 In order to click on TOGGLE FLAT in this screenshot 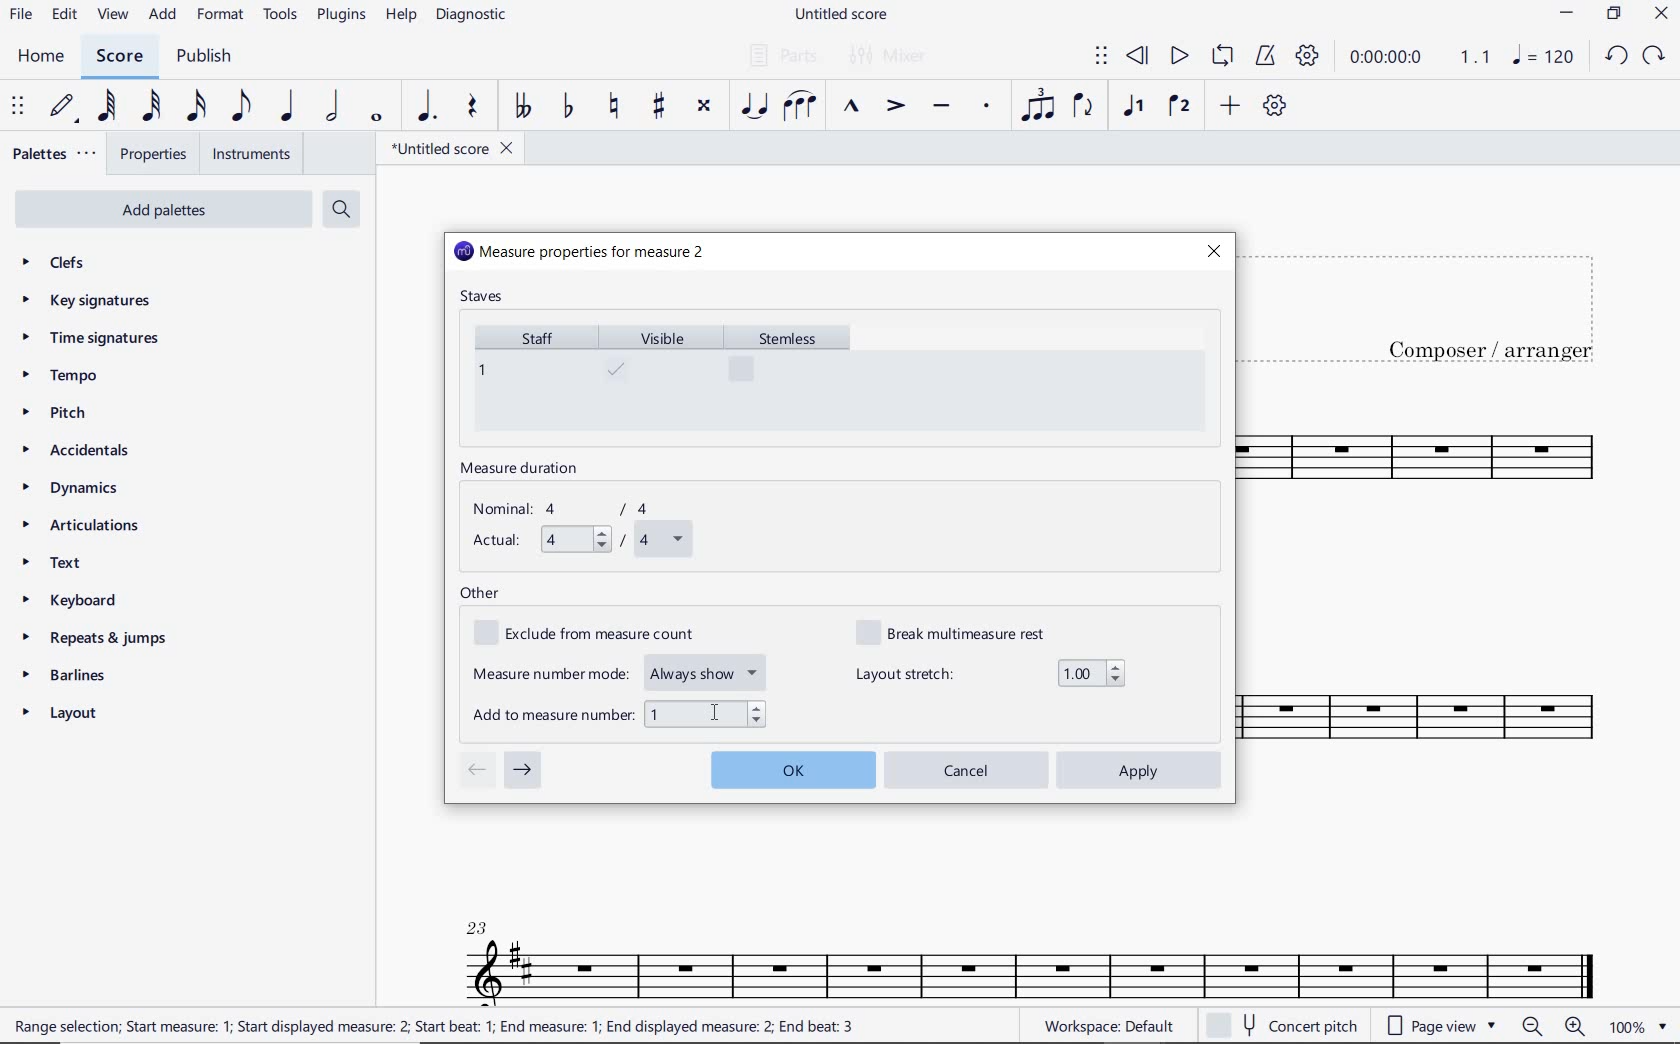, I will do `click(569, 108)`.